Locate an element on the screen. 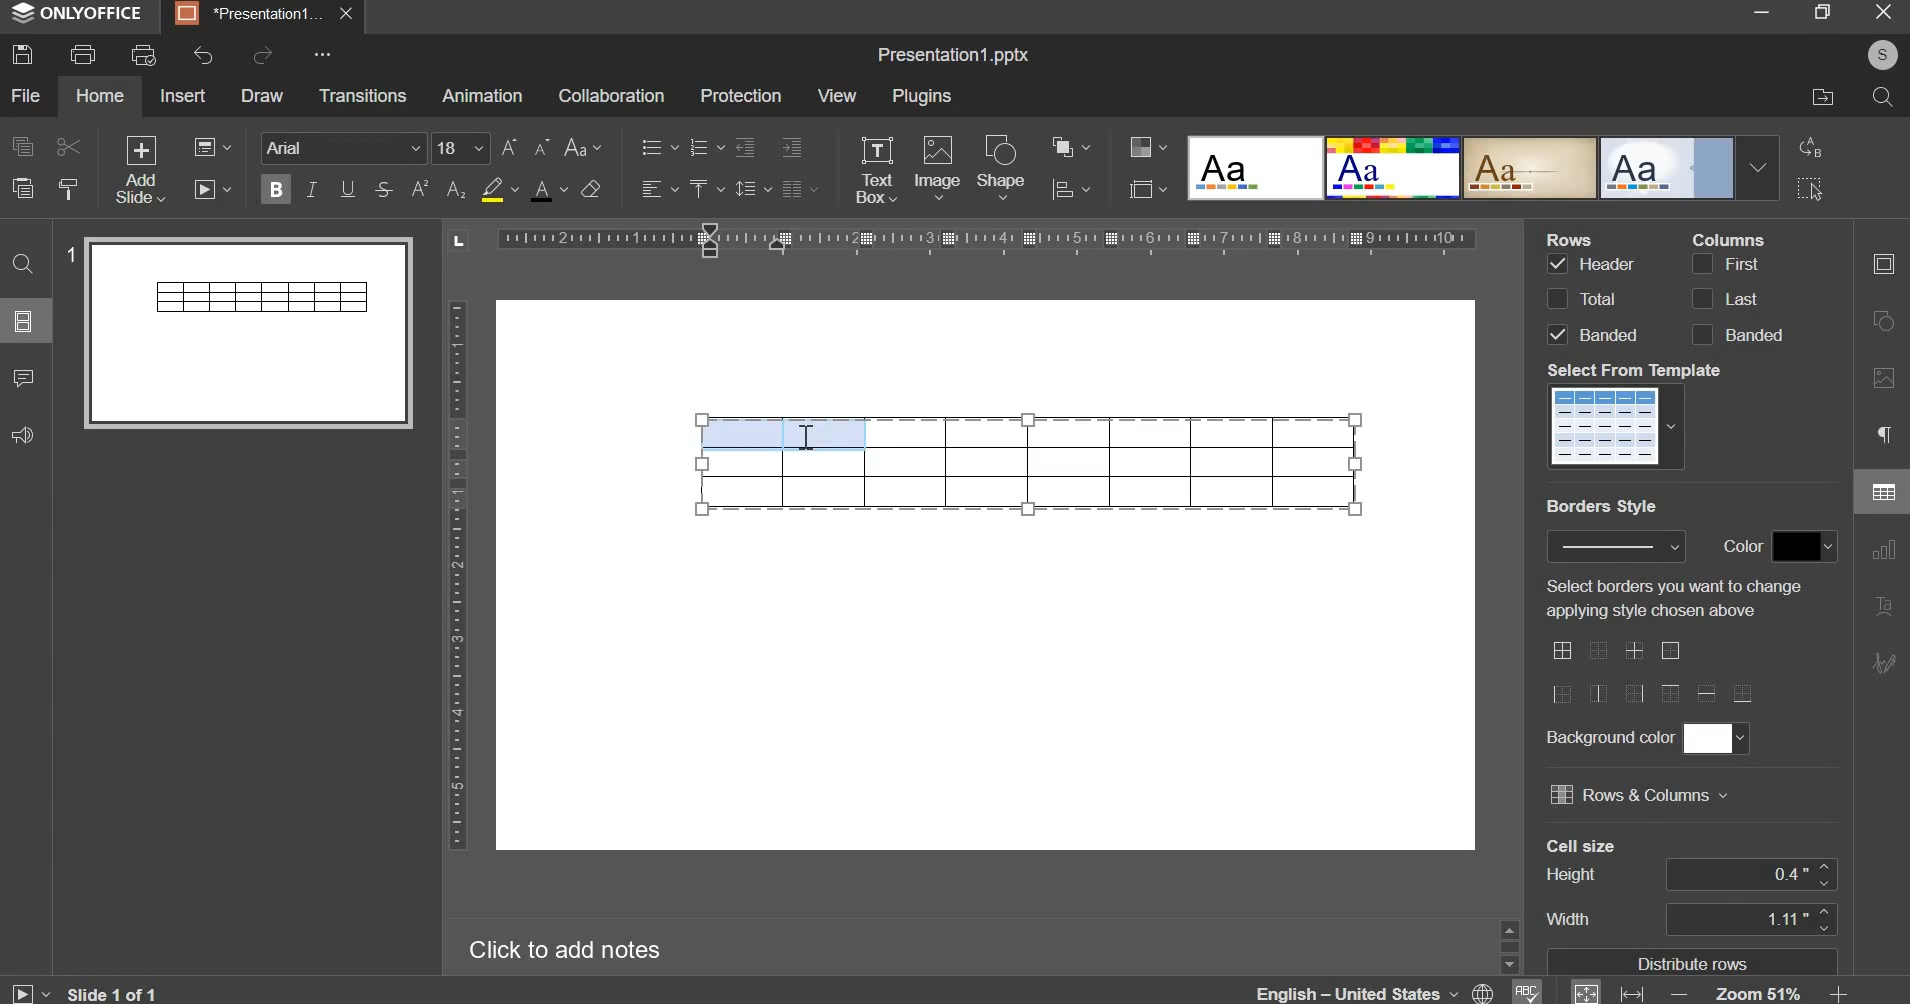 The image size is (1910, 1004). find is located at coordinates (24, 264).